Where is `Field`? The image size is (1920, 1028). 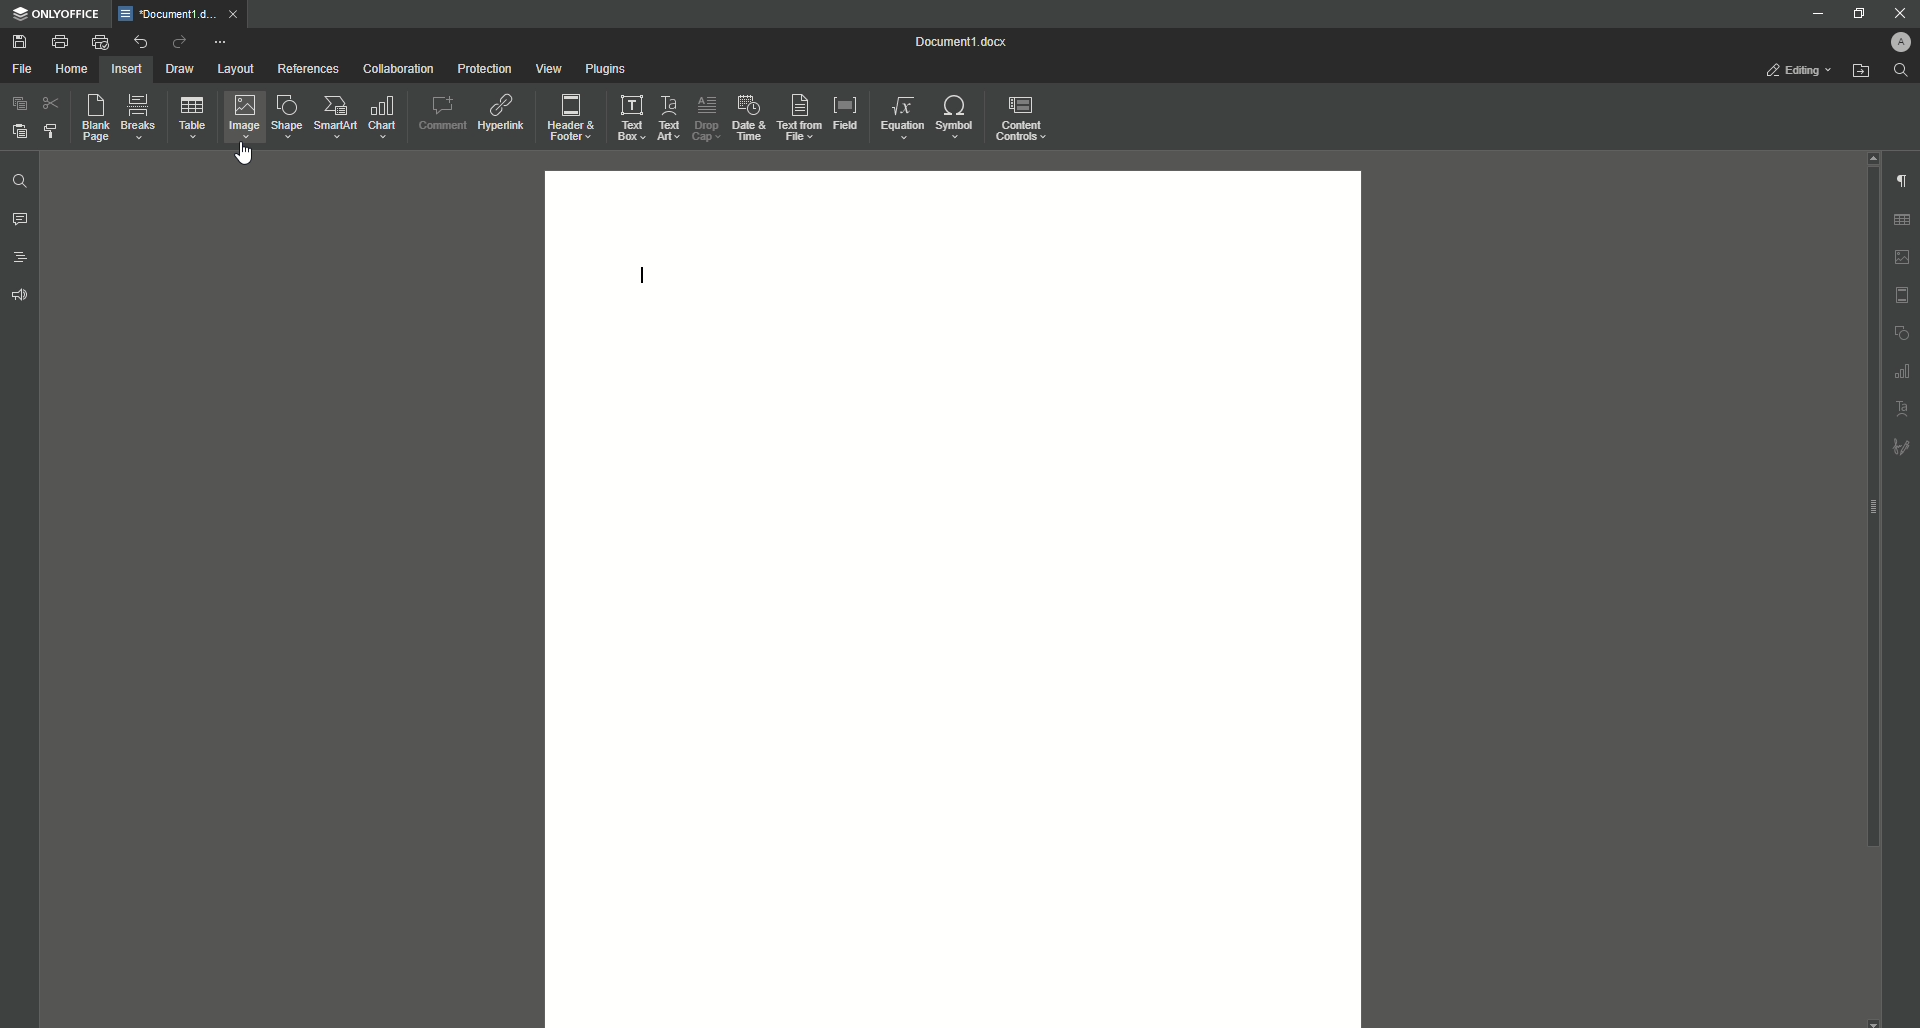
Field is located at coordinates (847, 118).